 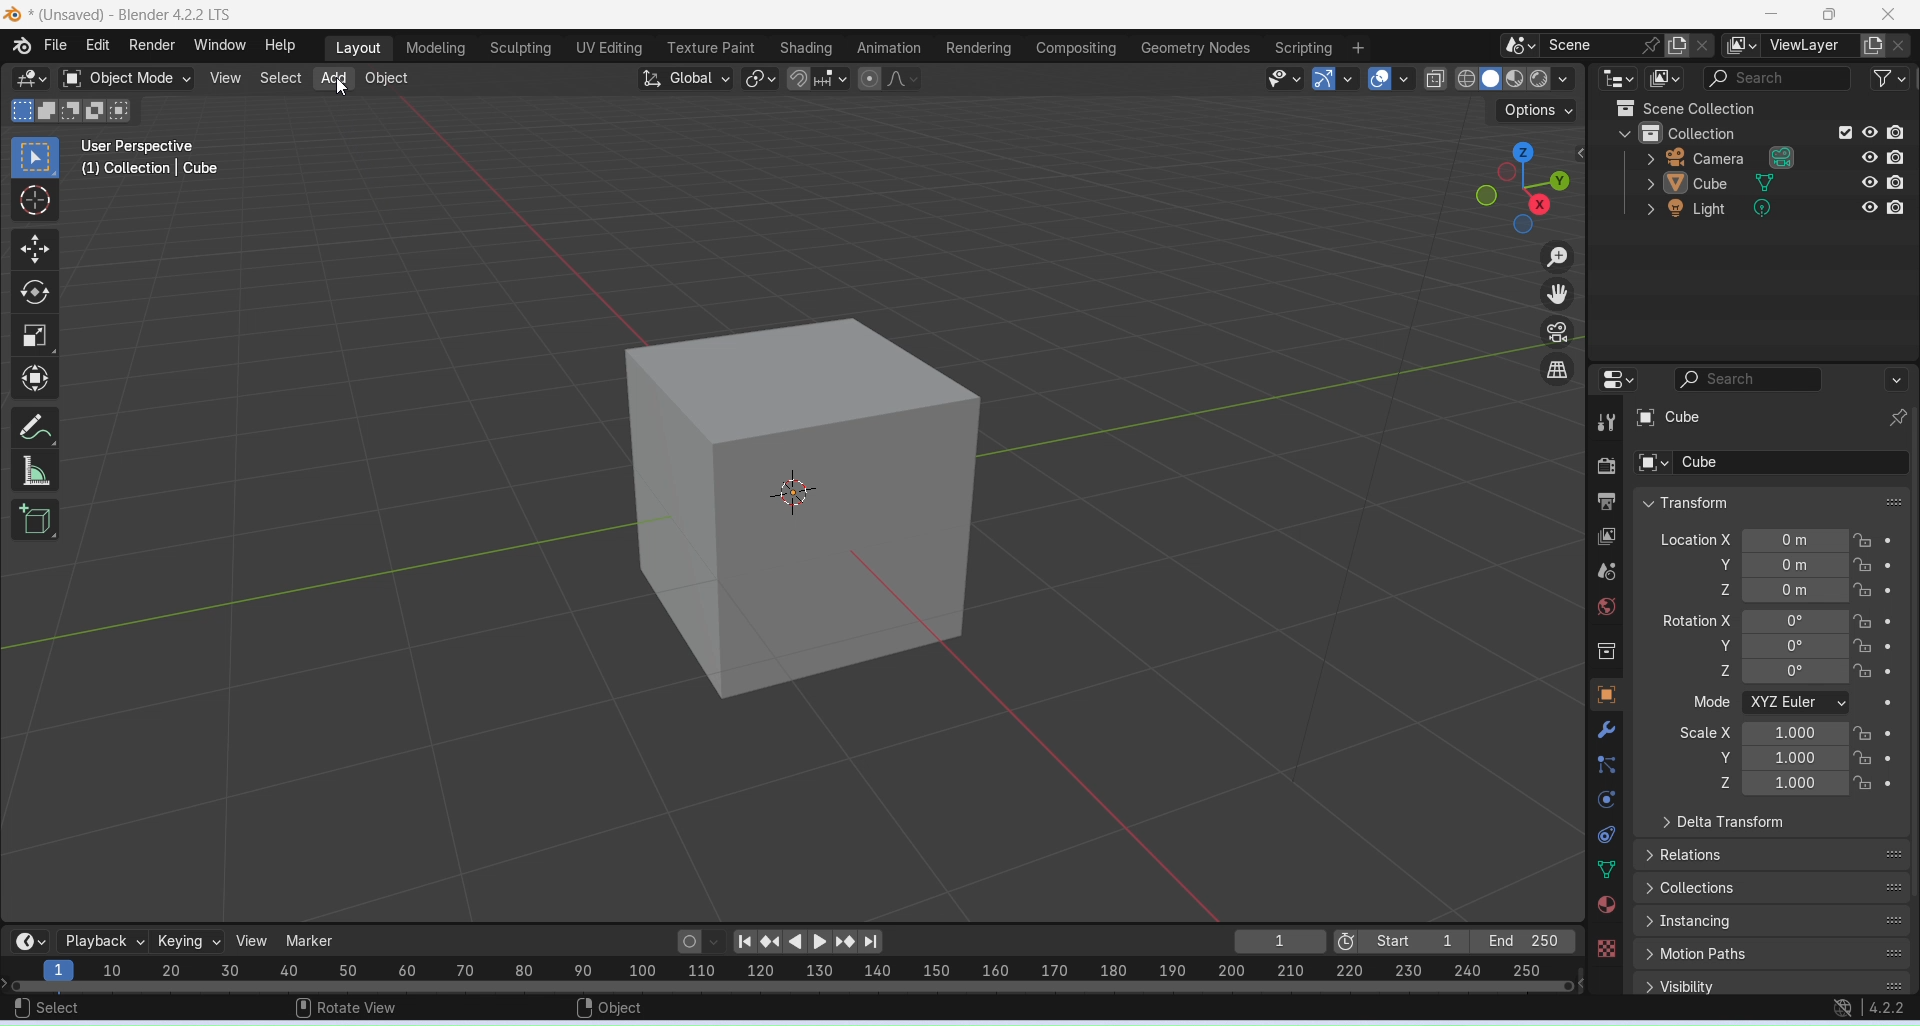 What do you see at coordinates (1773, 922) in the screenshot?
I see `Instancing` at bounding box center [1773, 922].